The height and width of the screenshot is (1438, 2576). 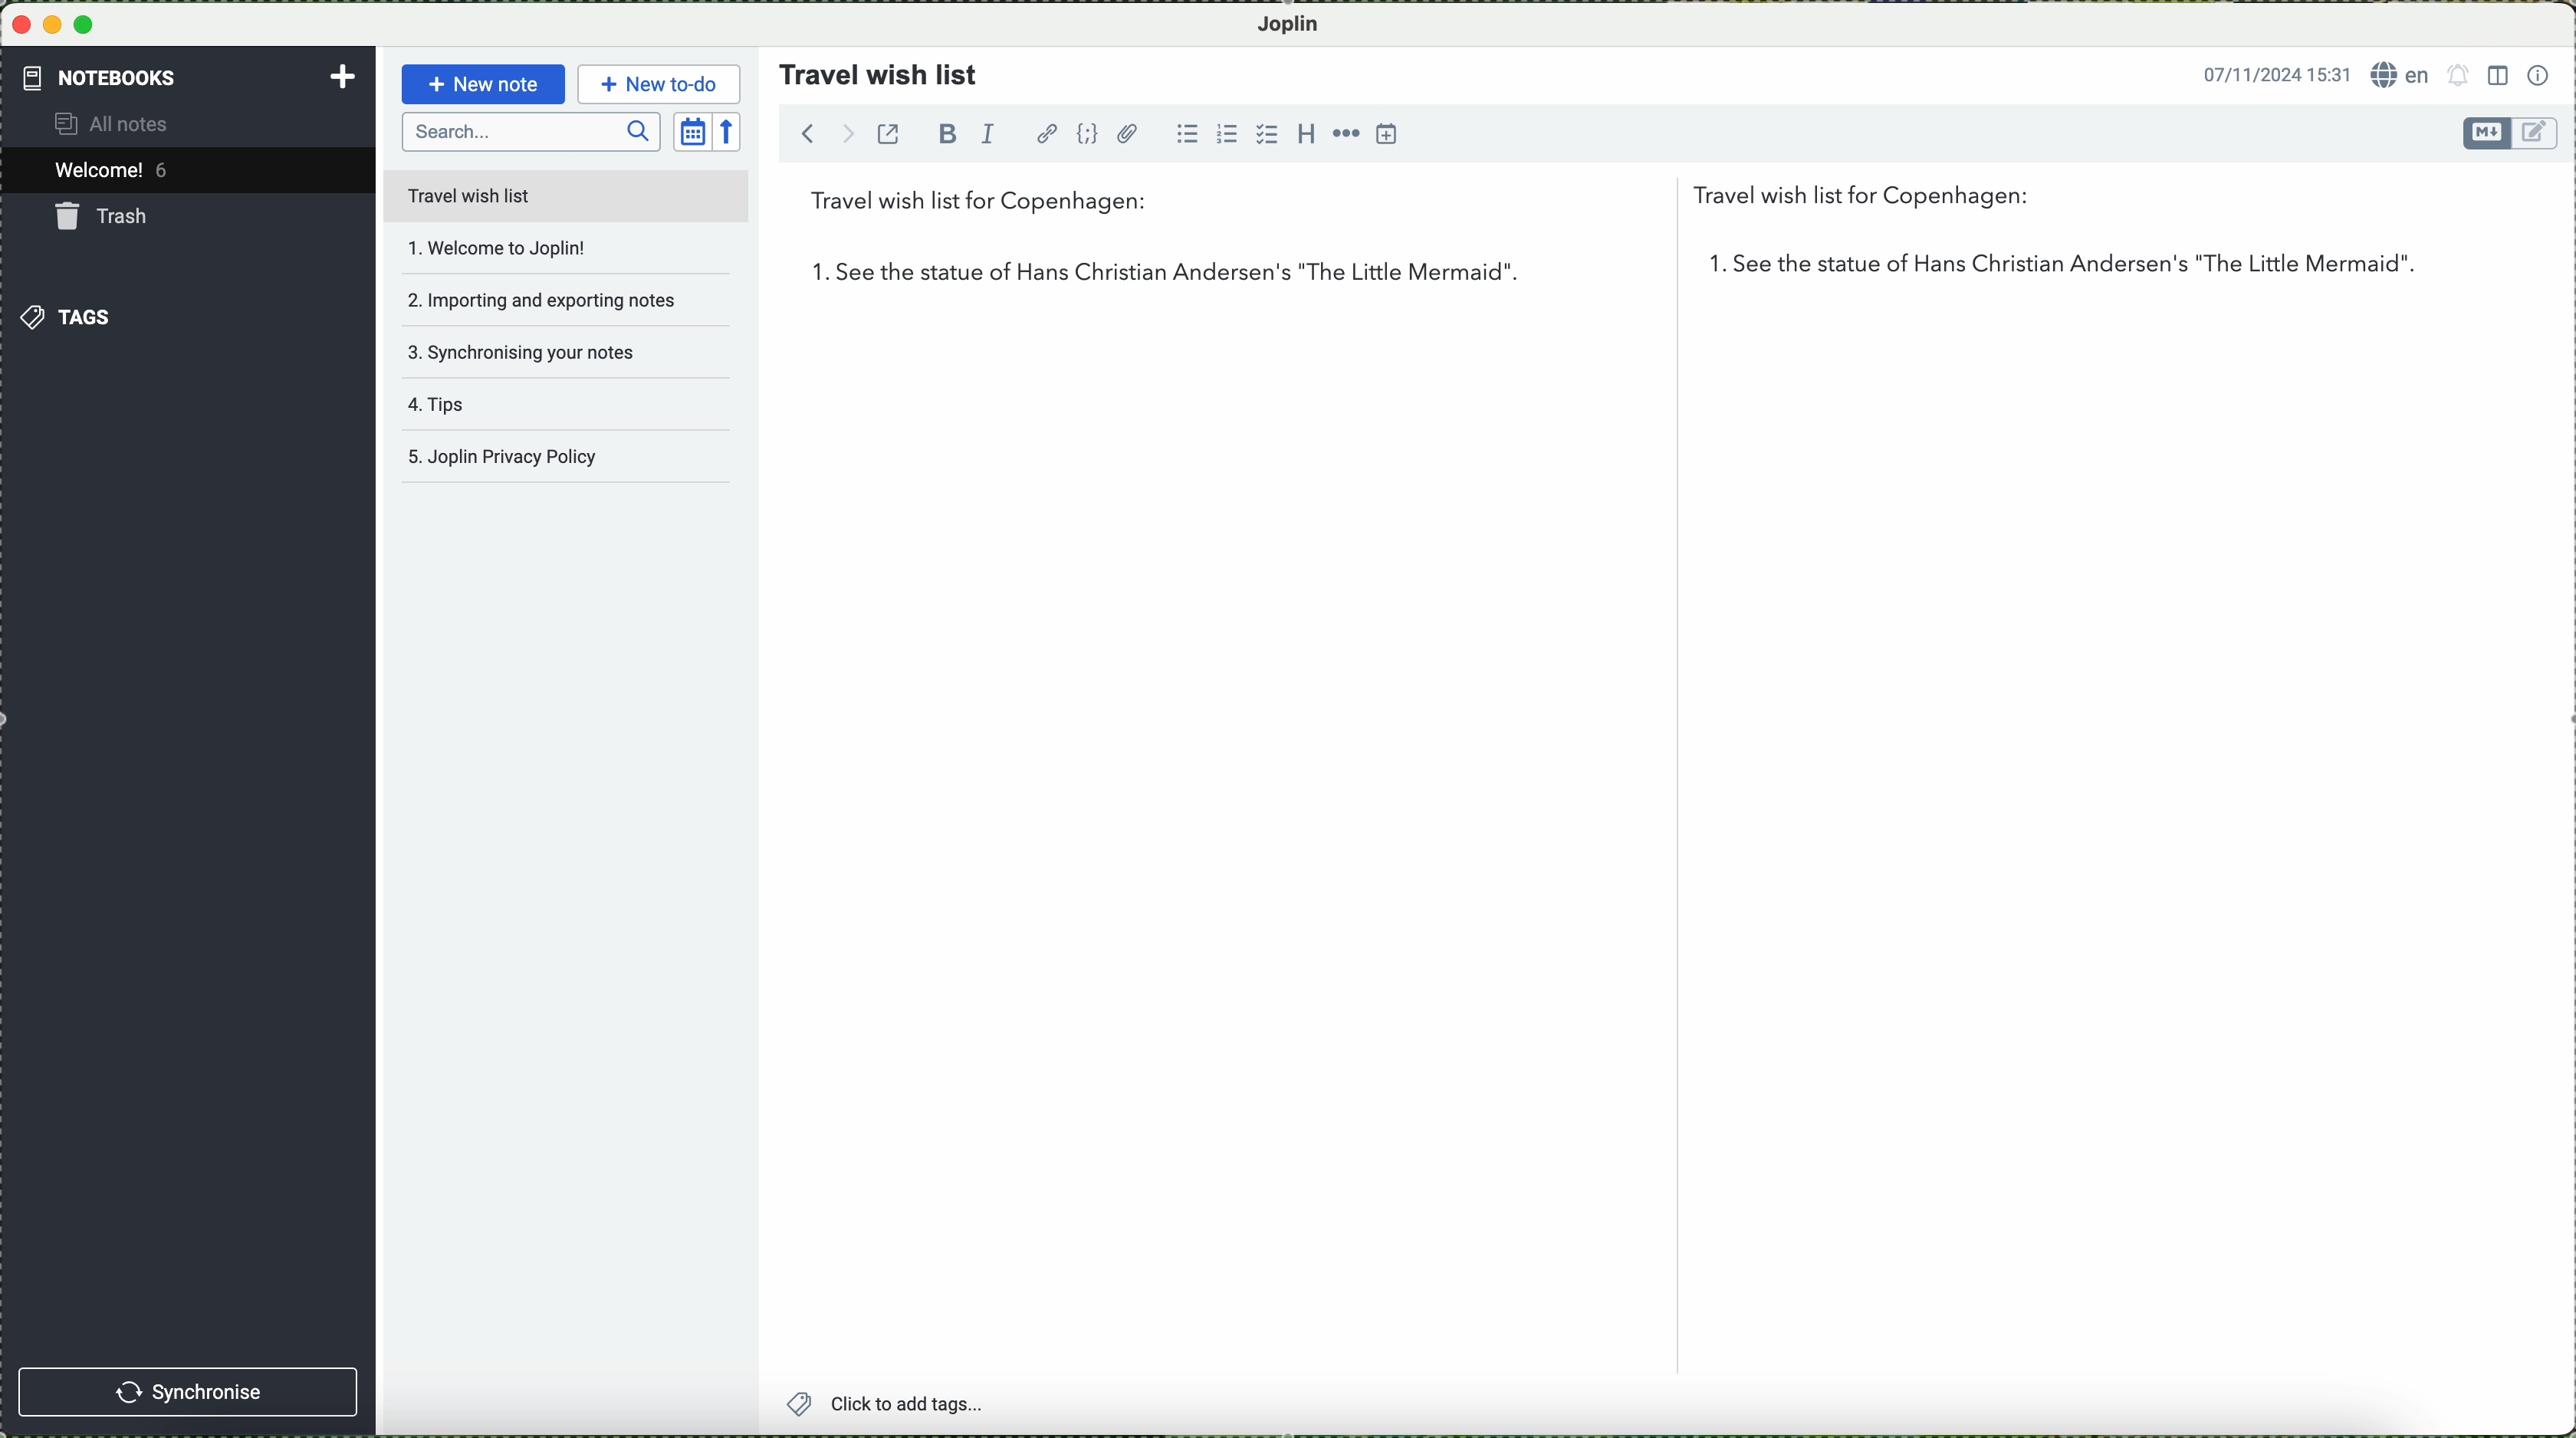 What do you see at coordinates (893, 141) in the screenshot?
I see `toggle external editing` at bounding box center [893, 141].